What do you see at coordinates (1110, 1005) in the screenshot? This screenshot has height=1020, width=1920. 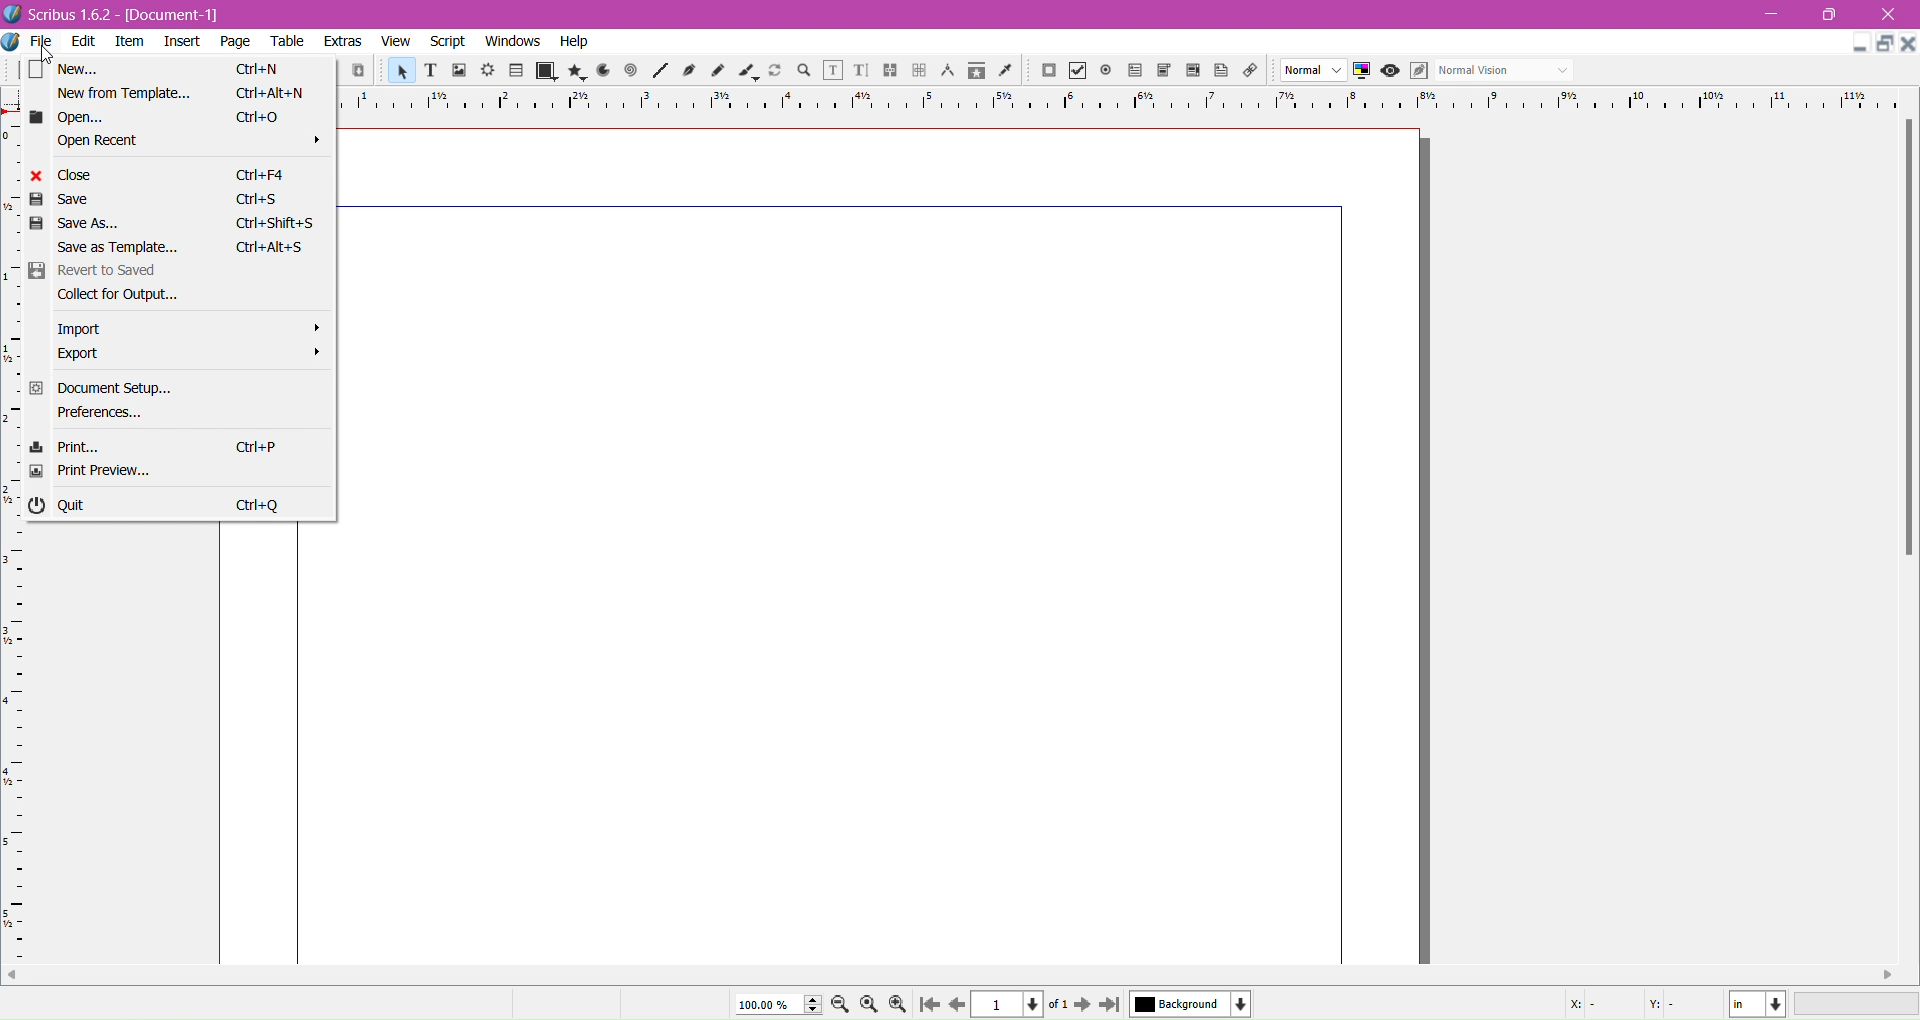 I see `Go to last page` at bounding box center [1110, 1005].